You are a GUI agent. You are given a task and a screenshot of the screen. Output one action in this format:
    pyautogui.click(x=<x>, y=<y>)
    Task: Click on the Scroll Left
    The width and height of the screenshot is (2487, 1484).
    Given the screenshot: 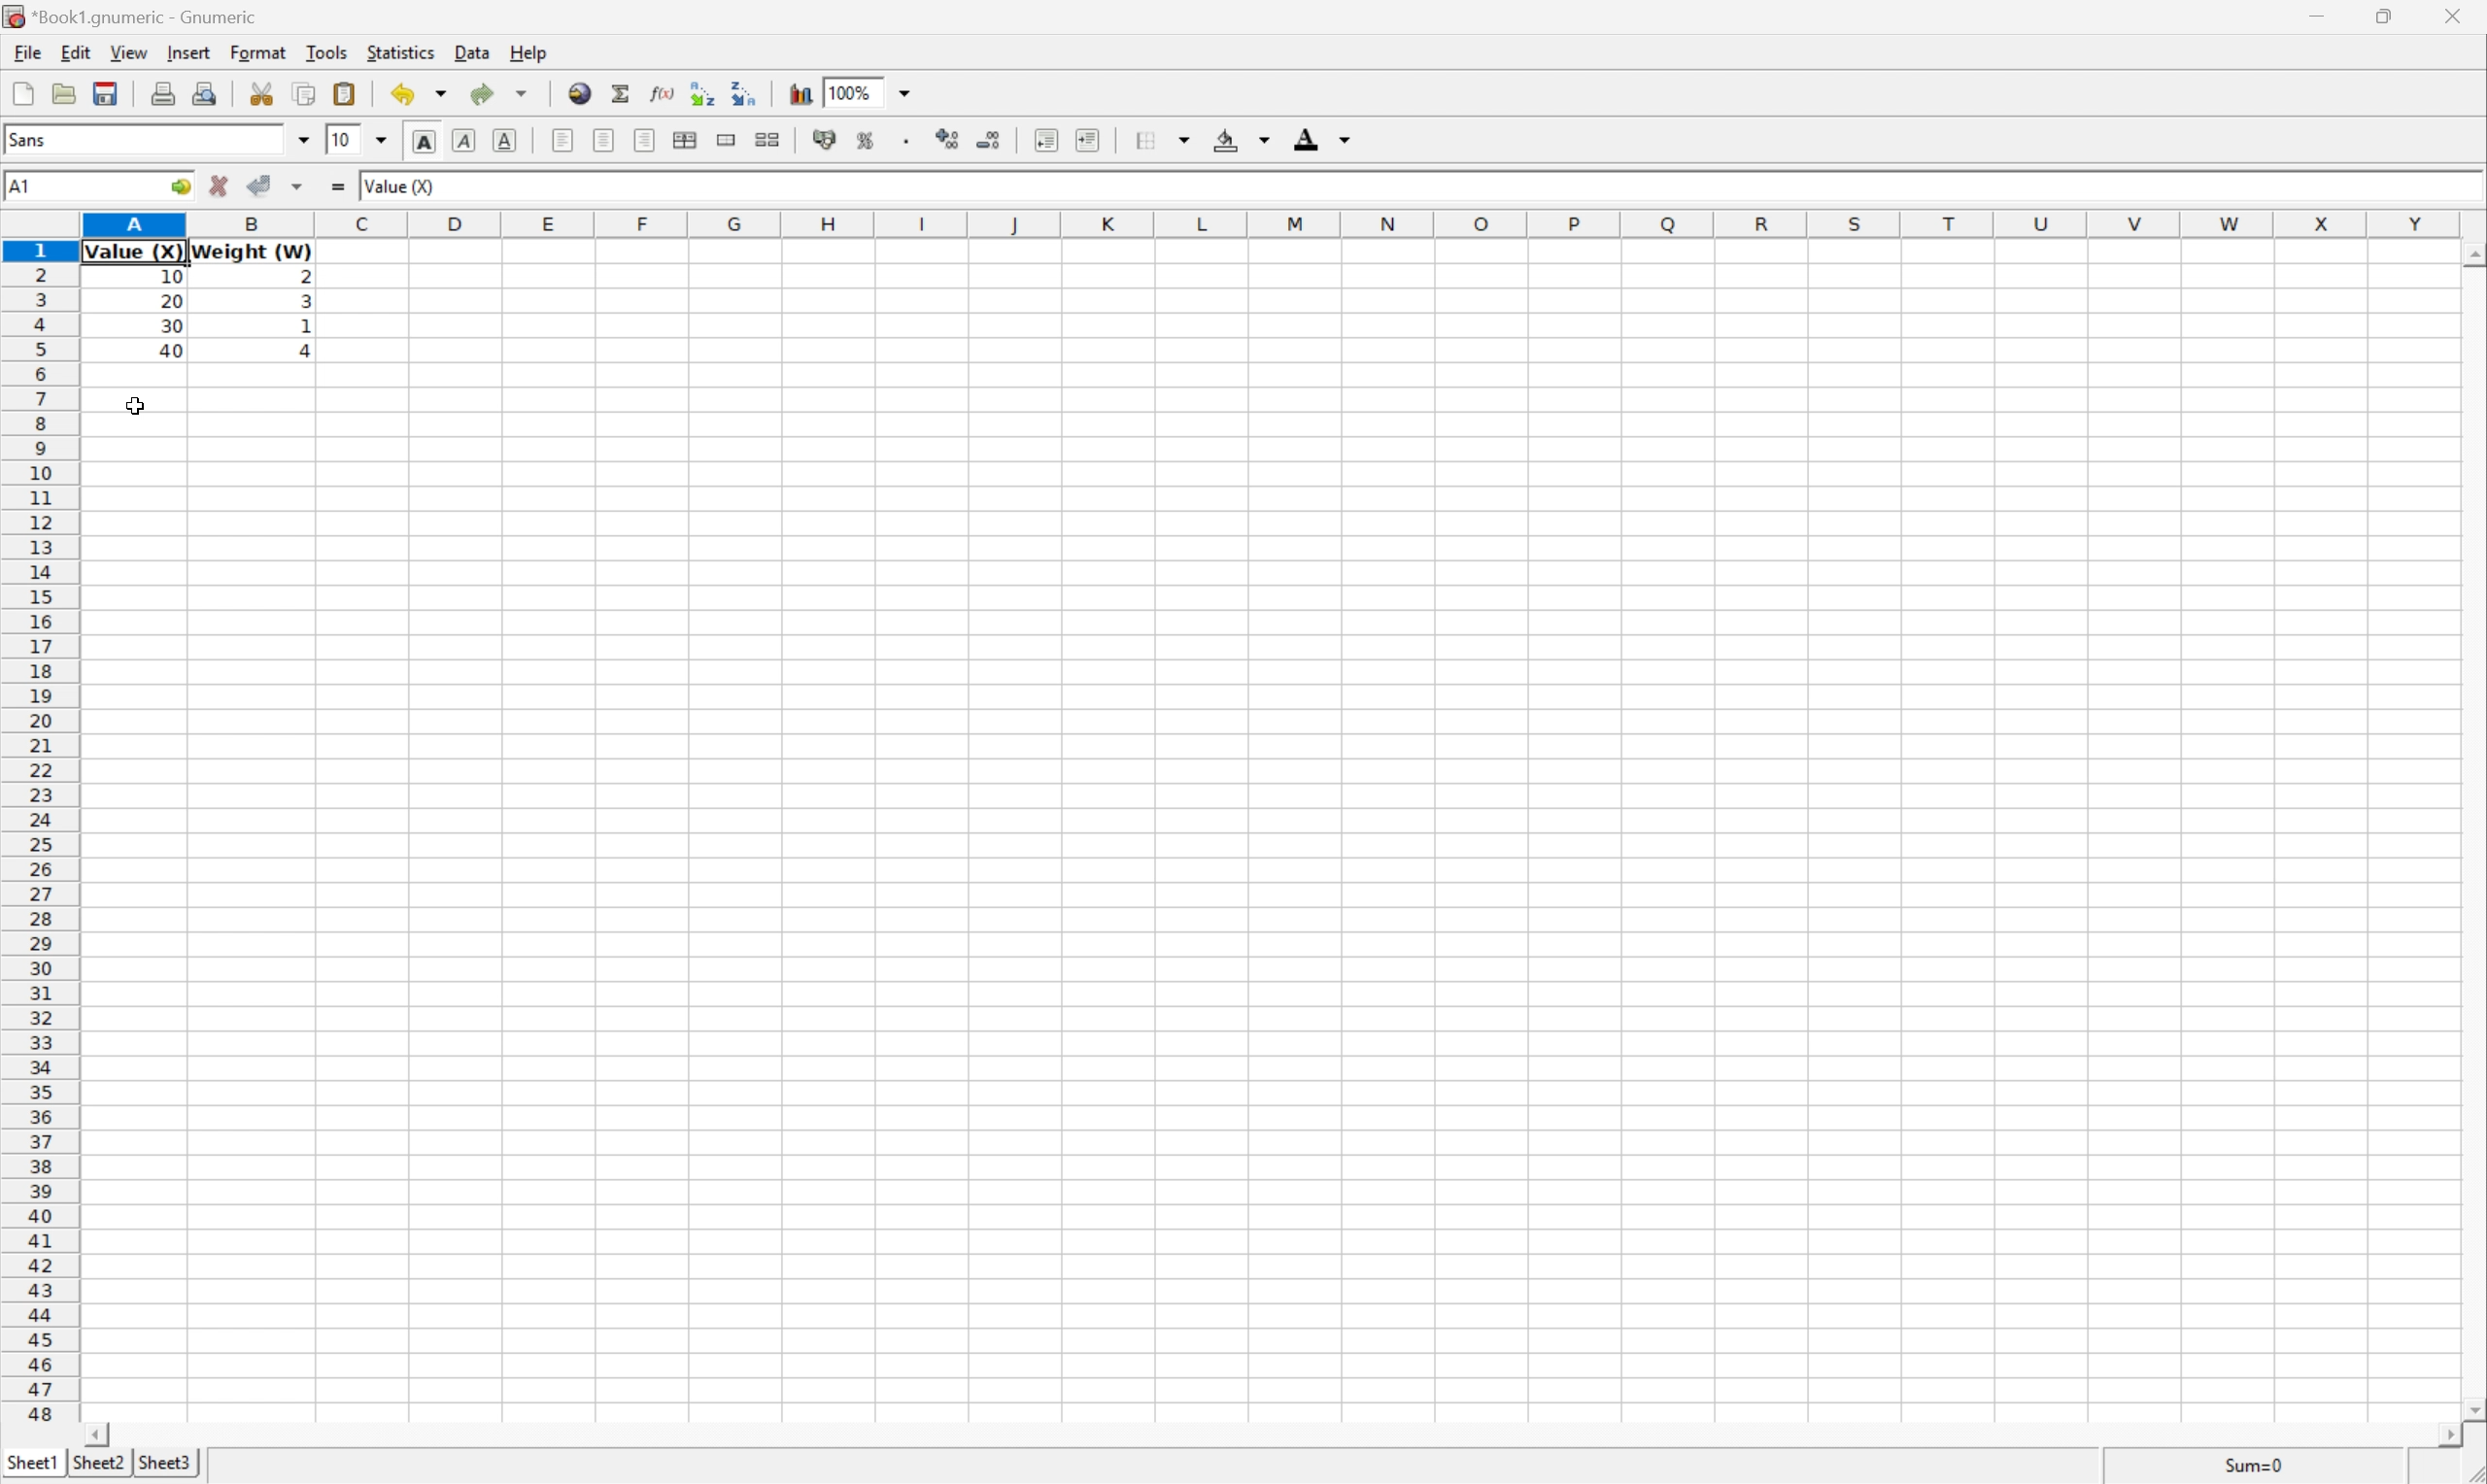 What is the action you would take?
    pyautogui.click(x=97, y=1435)
    